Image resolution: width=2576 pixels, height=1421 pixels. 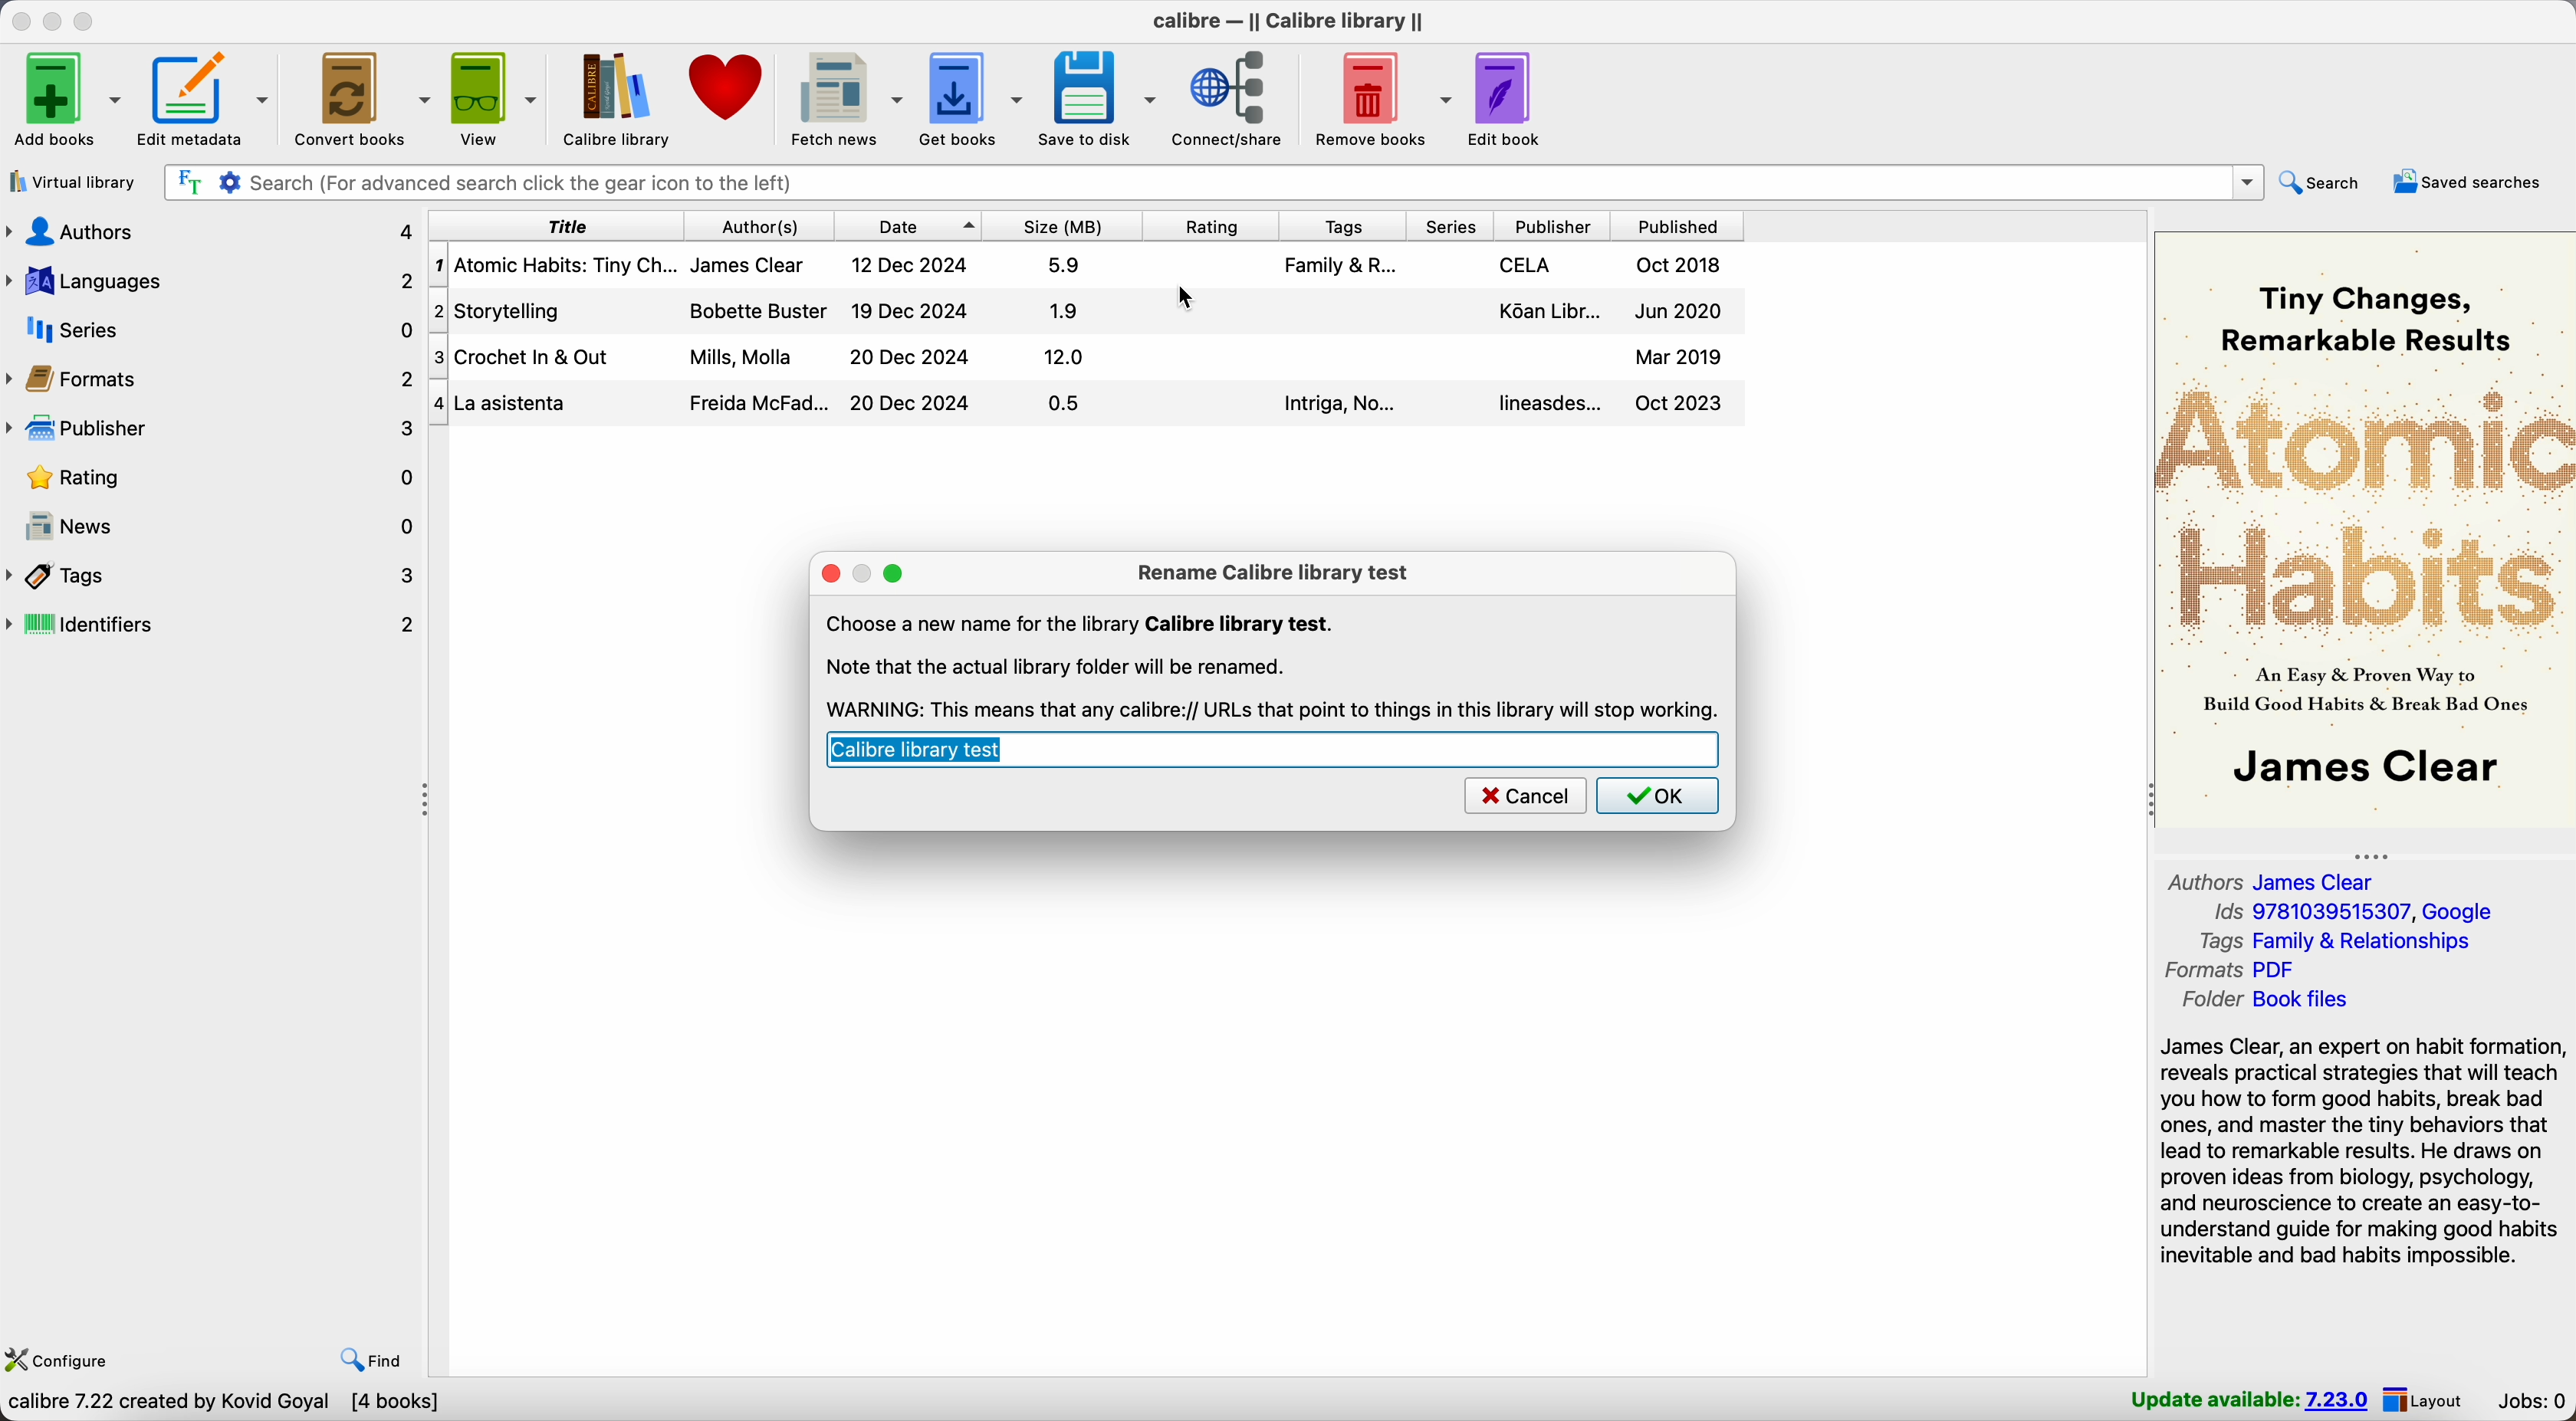 What do you see at coordinates (64, 1357) in the screenshot?
I see `configure` at bounding box center [64, 1357].